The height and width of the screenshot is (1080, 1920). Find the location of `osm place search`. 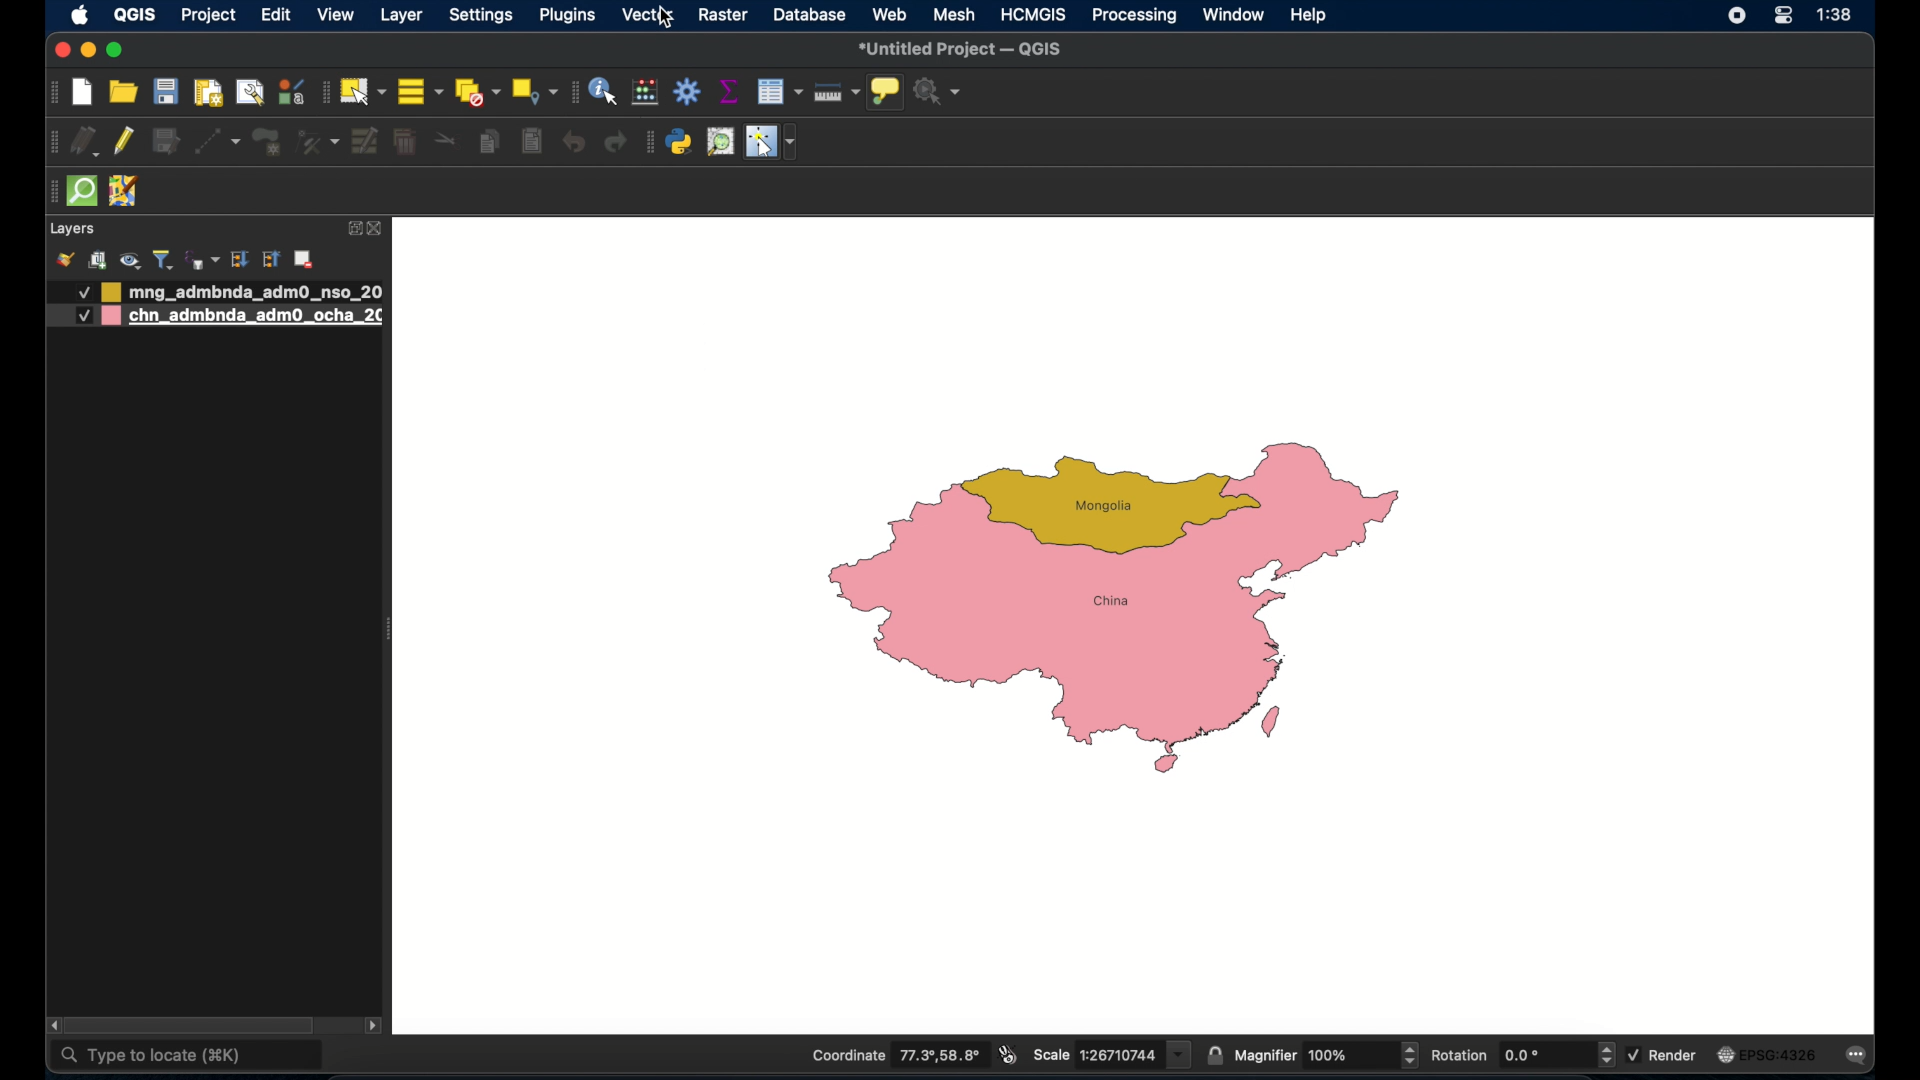

osm place search is located at coordinates (721, 143).